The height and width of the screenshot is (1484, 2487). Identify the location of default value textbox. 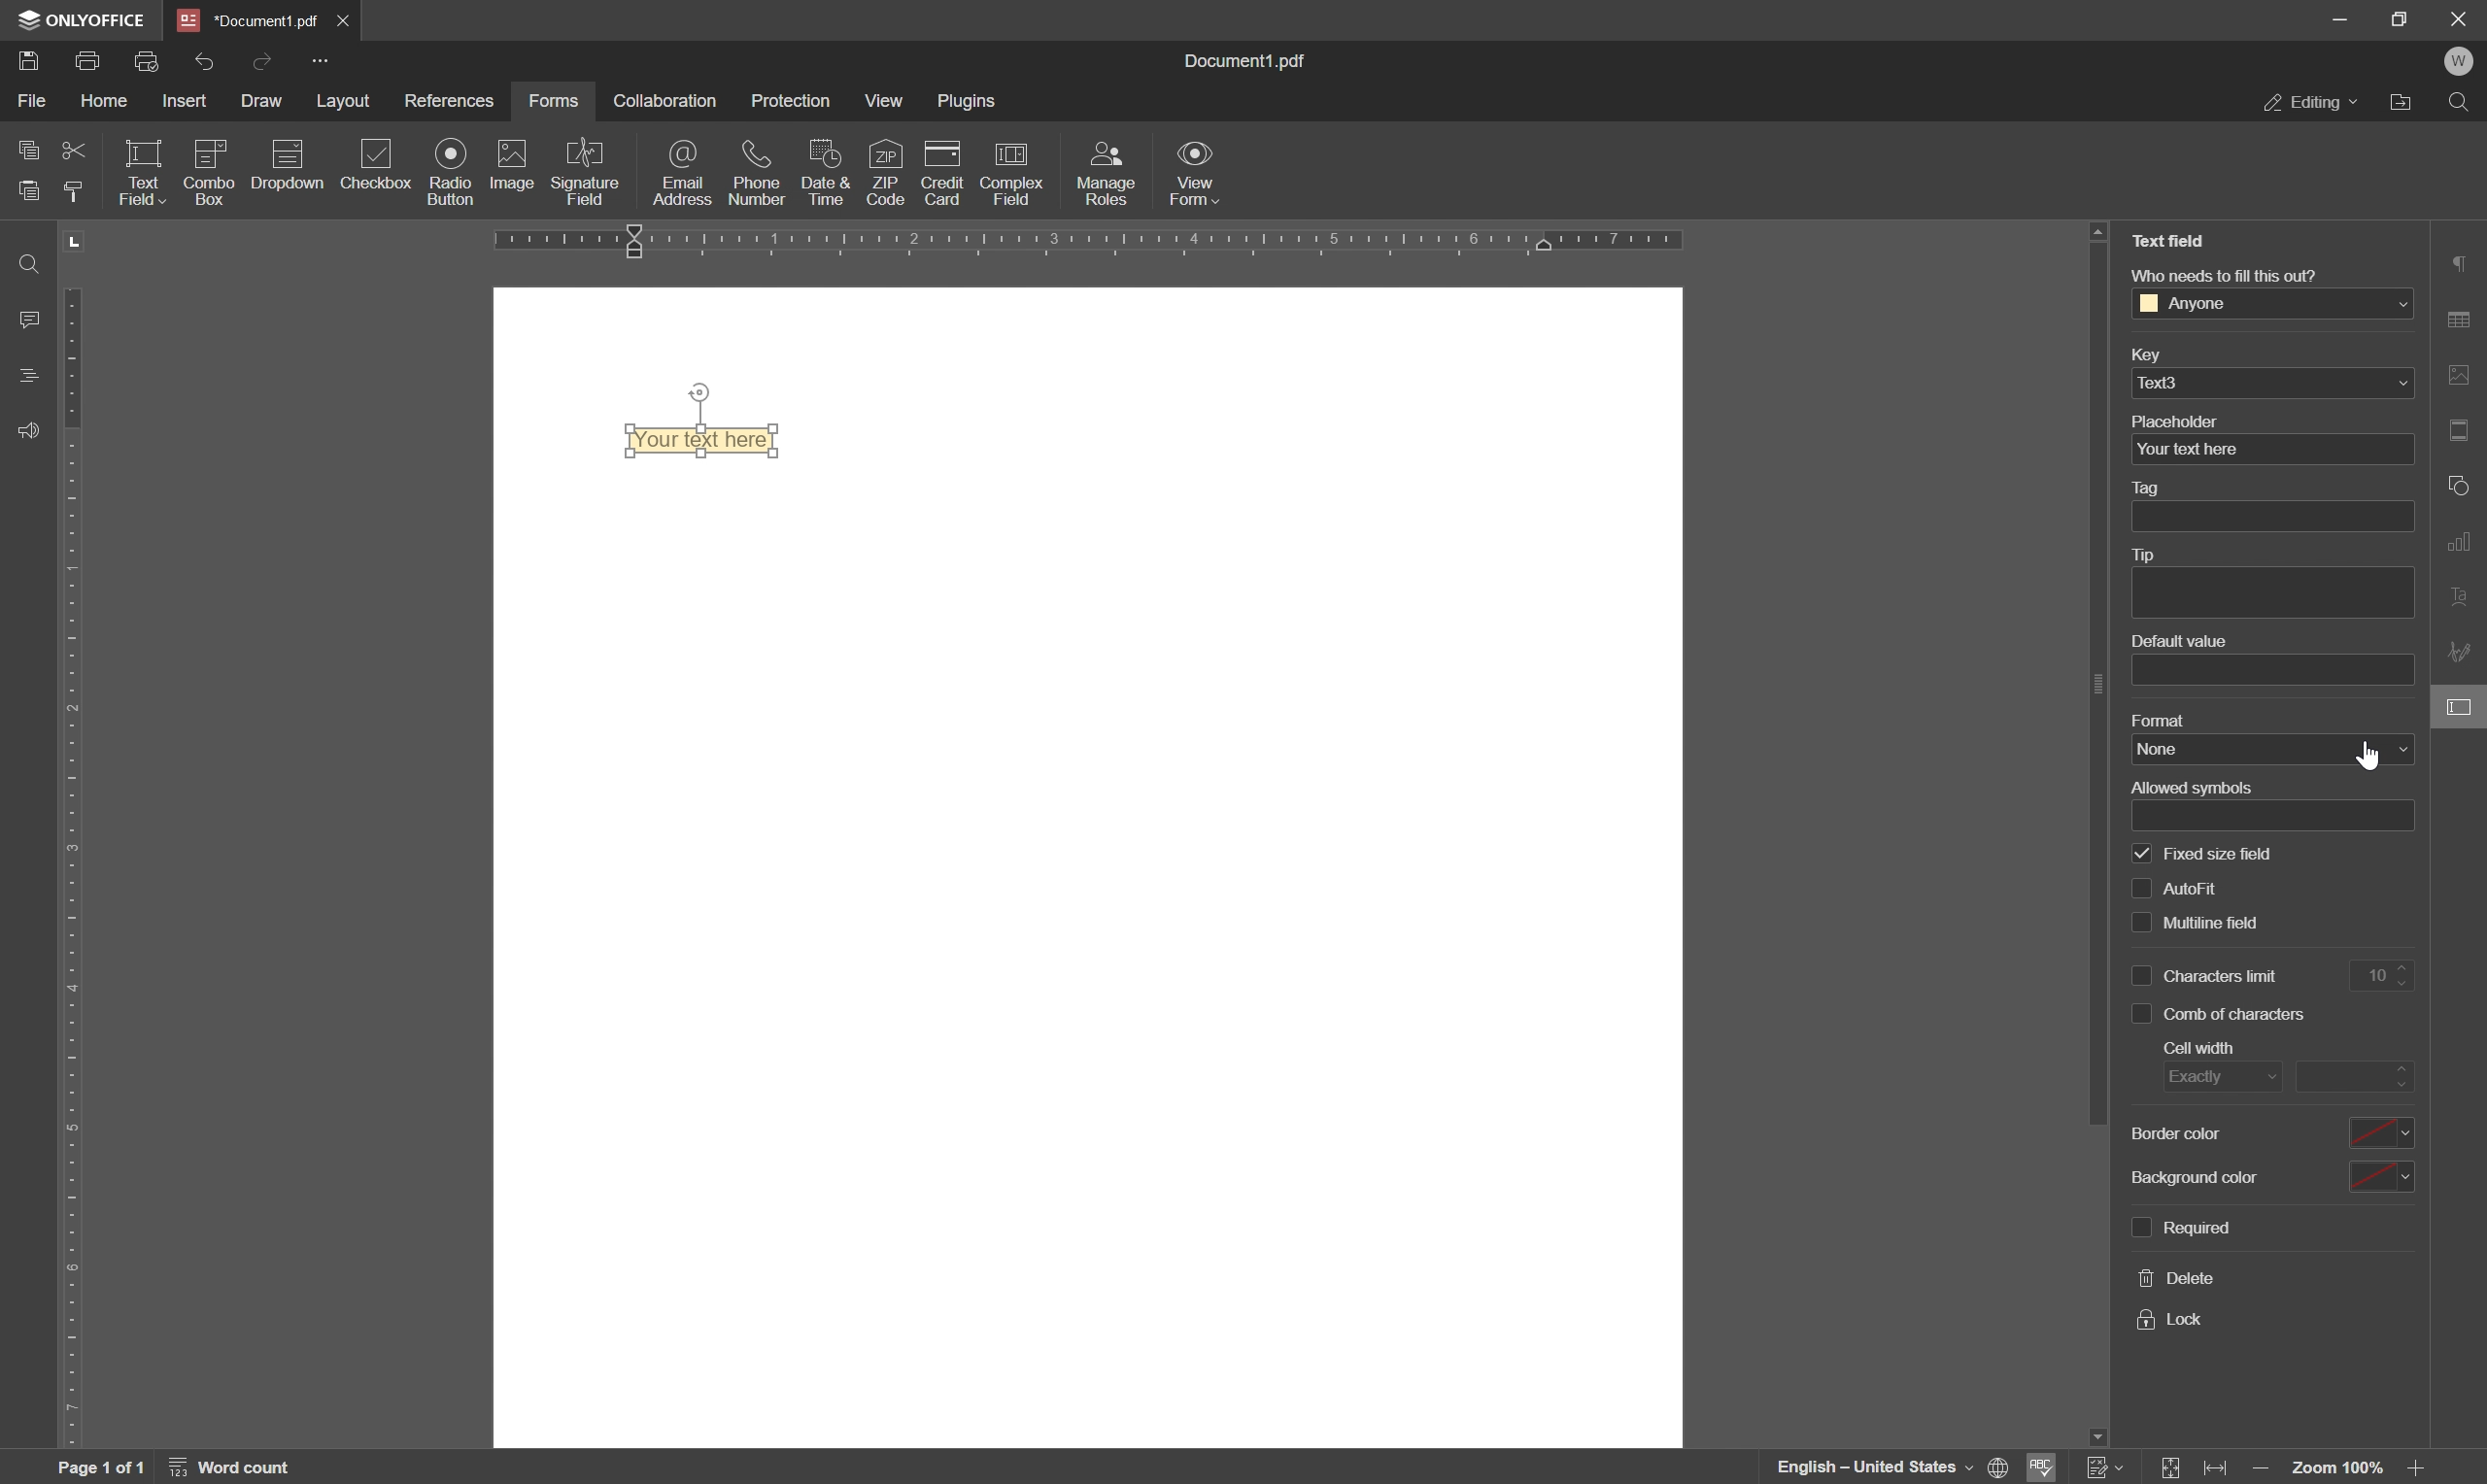
(2276, 669).